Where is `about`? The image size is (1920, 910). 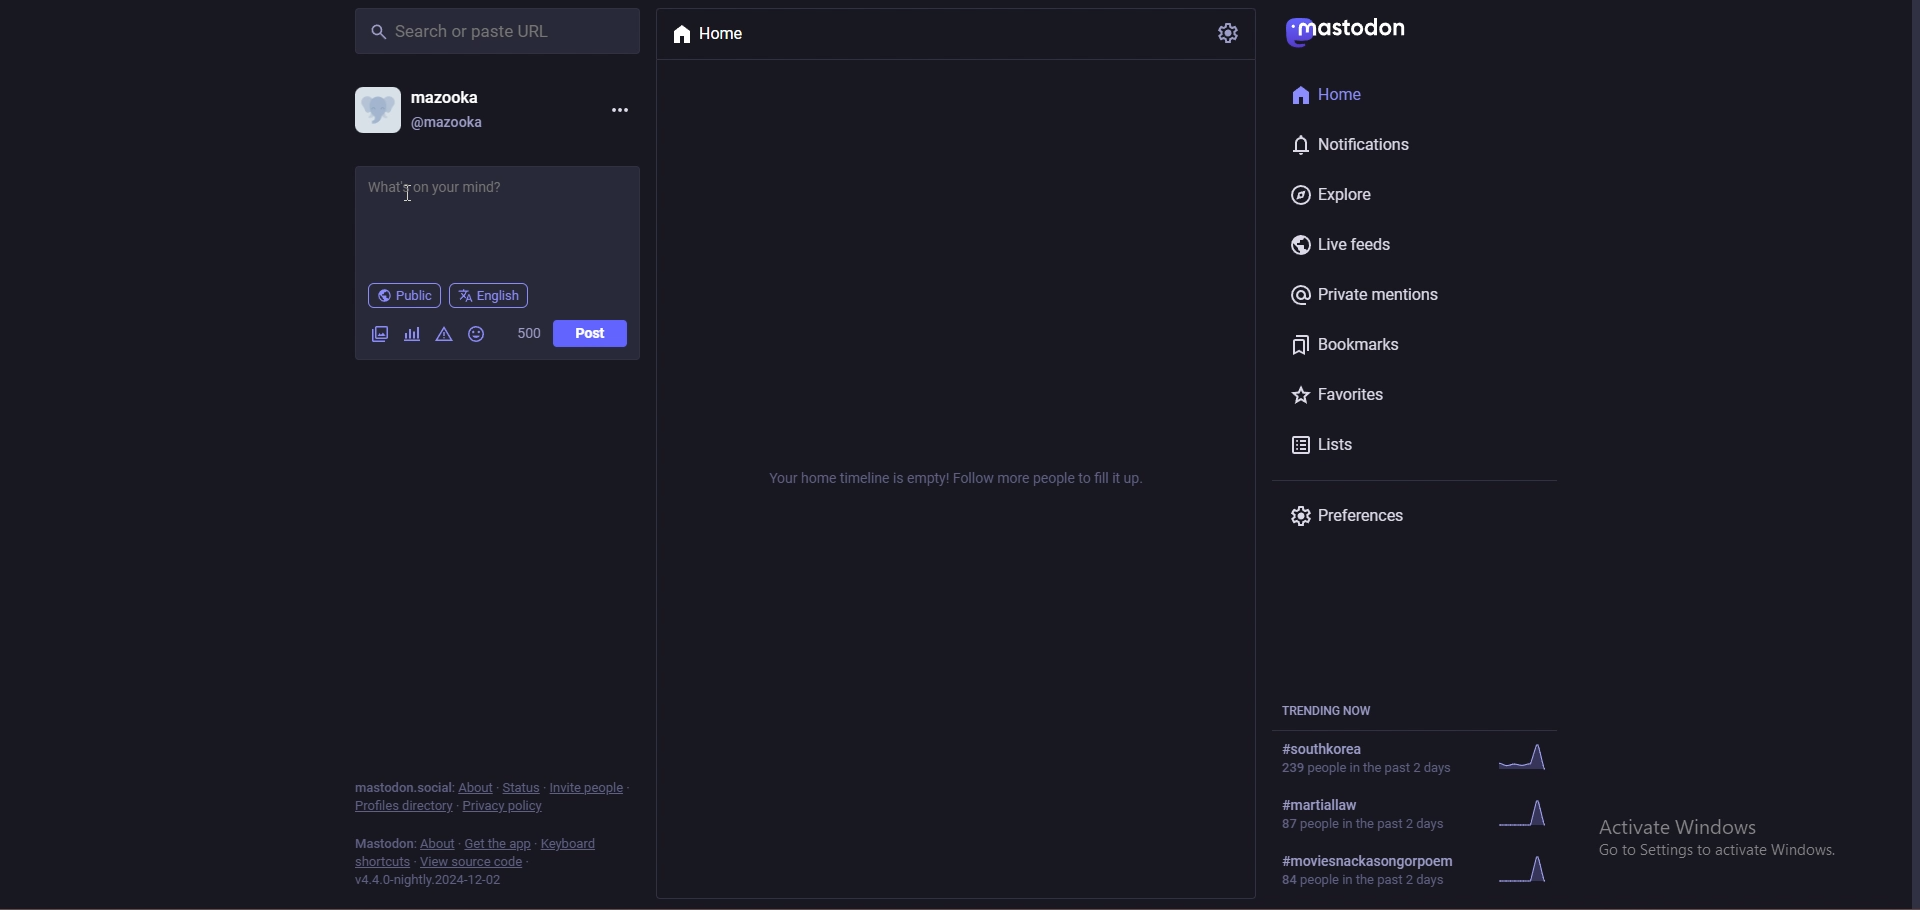 about is located at coordinates (477, 788).